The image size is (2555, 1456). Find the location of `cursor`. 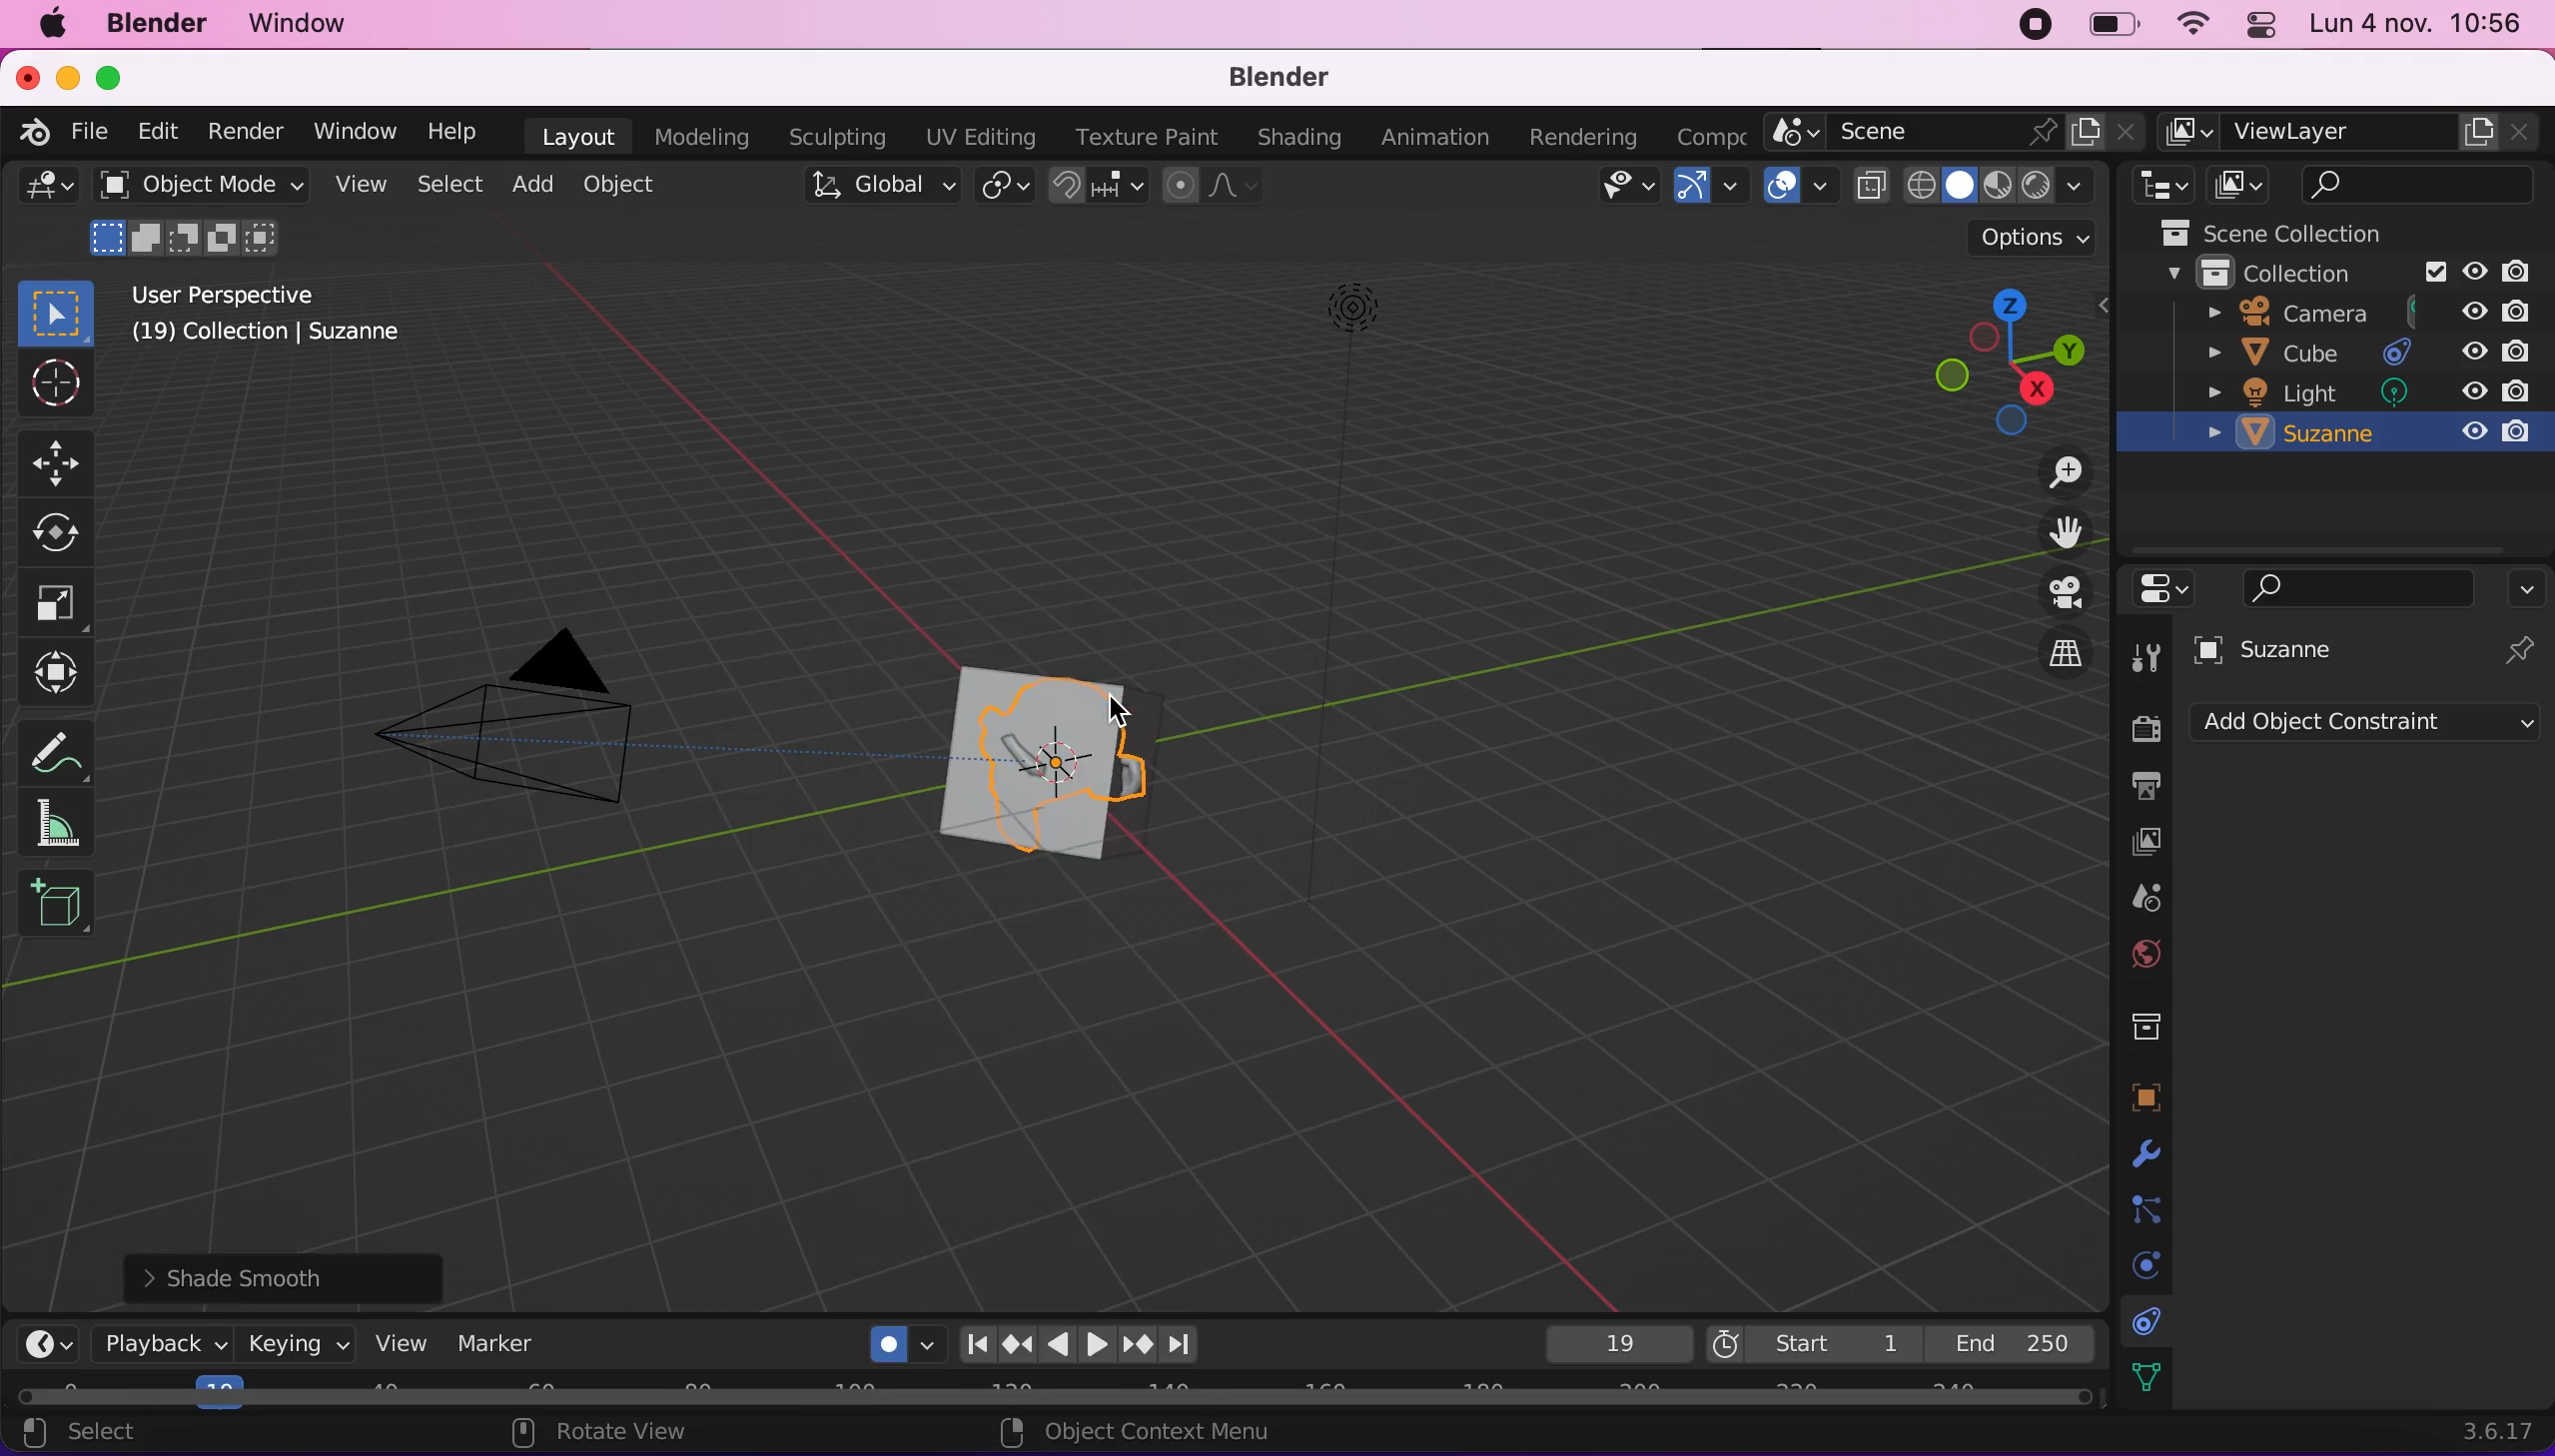

cursor is located at coordinates (1131, 716).